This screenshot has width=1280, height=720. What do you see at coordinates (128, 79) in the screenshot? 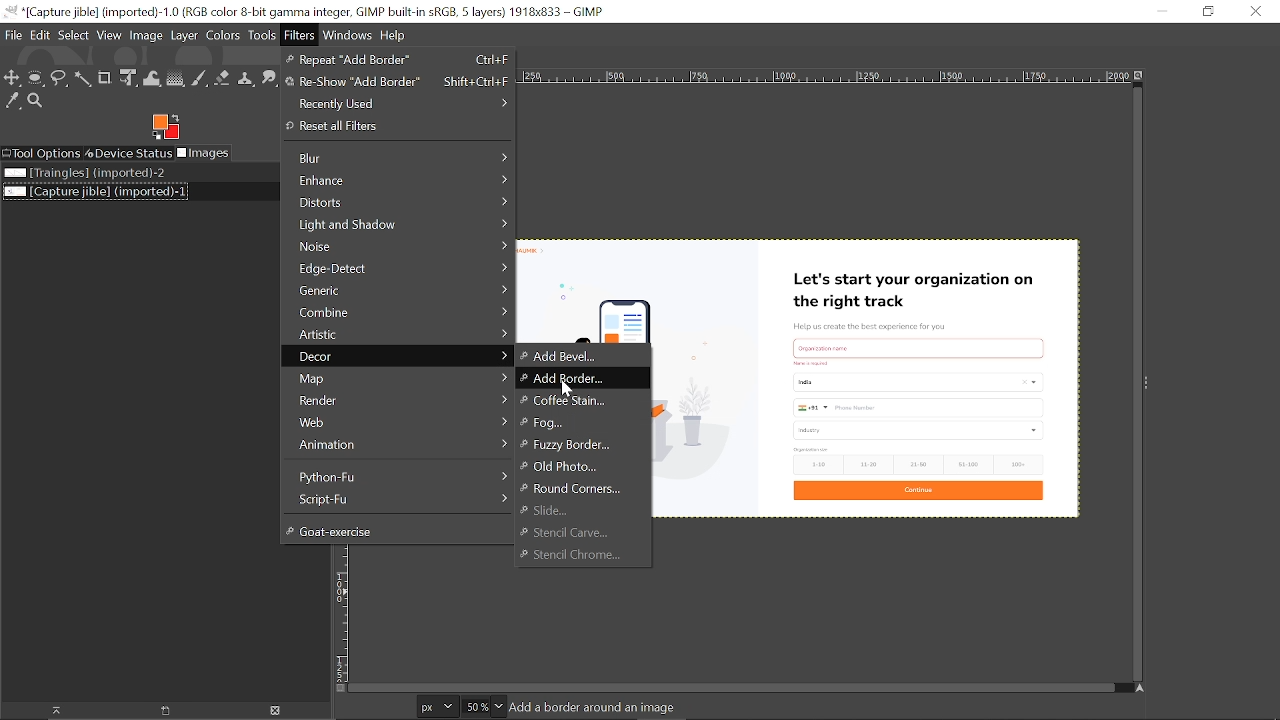
I see `Unified transform tool` at bounding box center [128, 79].